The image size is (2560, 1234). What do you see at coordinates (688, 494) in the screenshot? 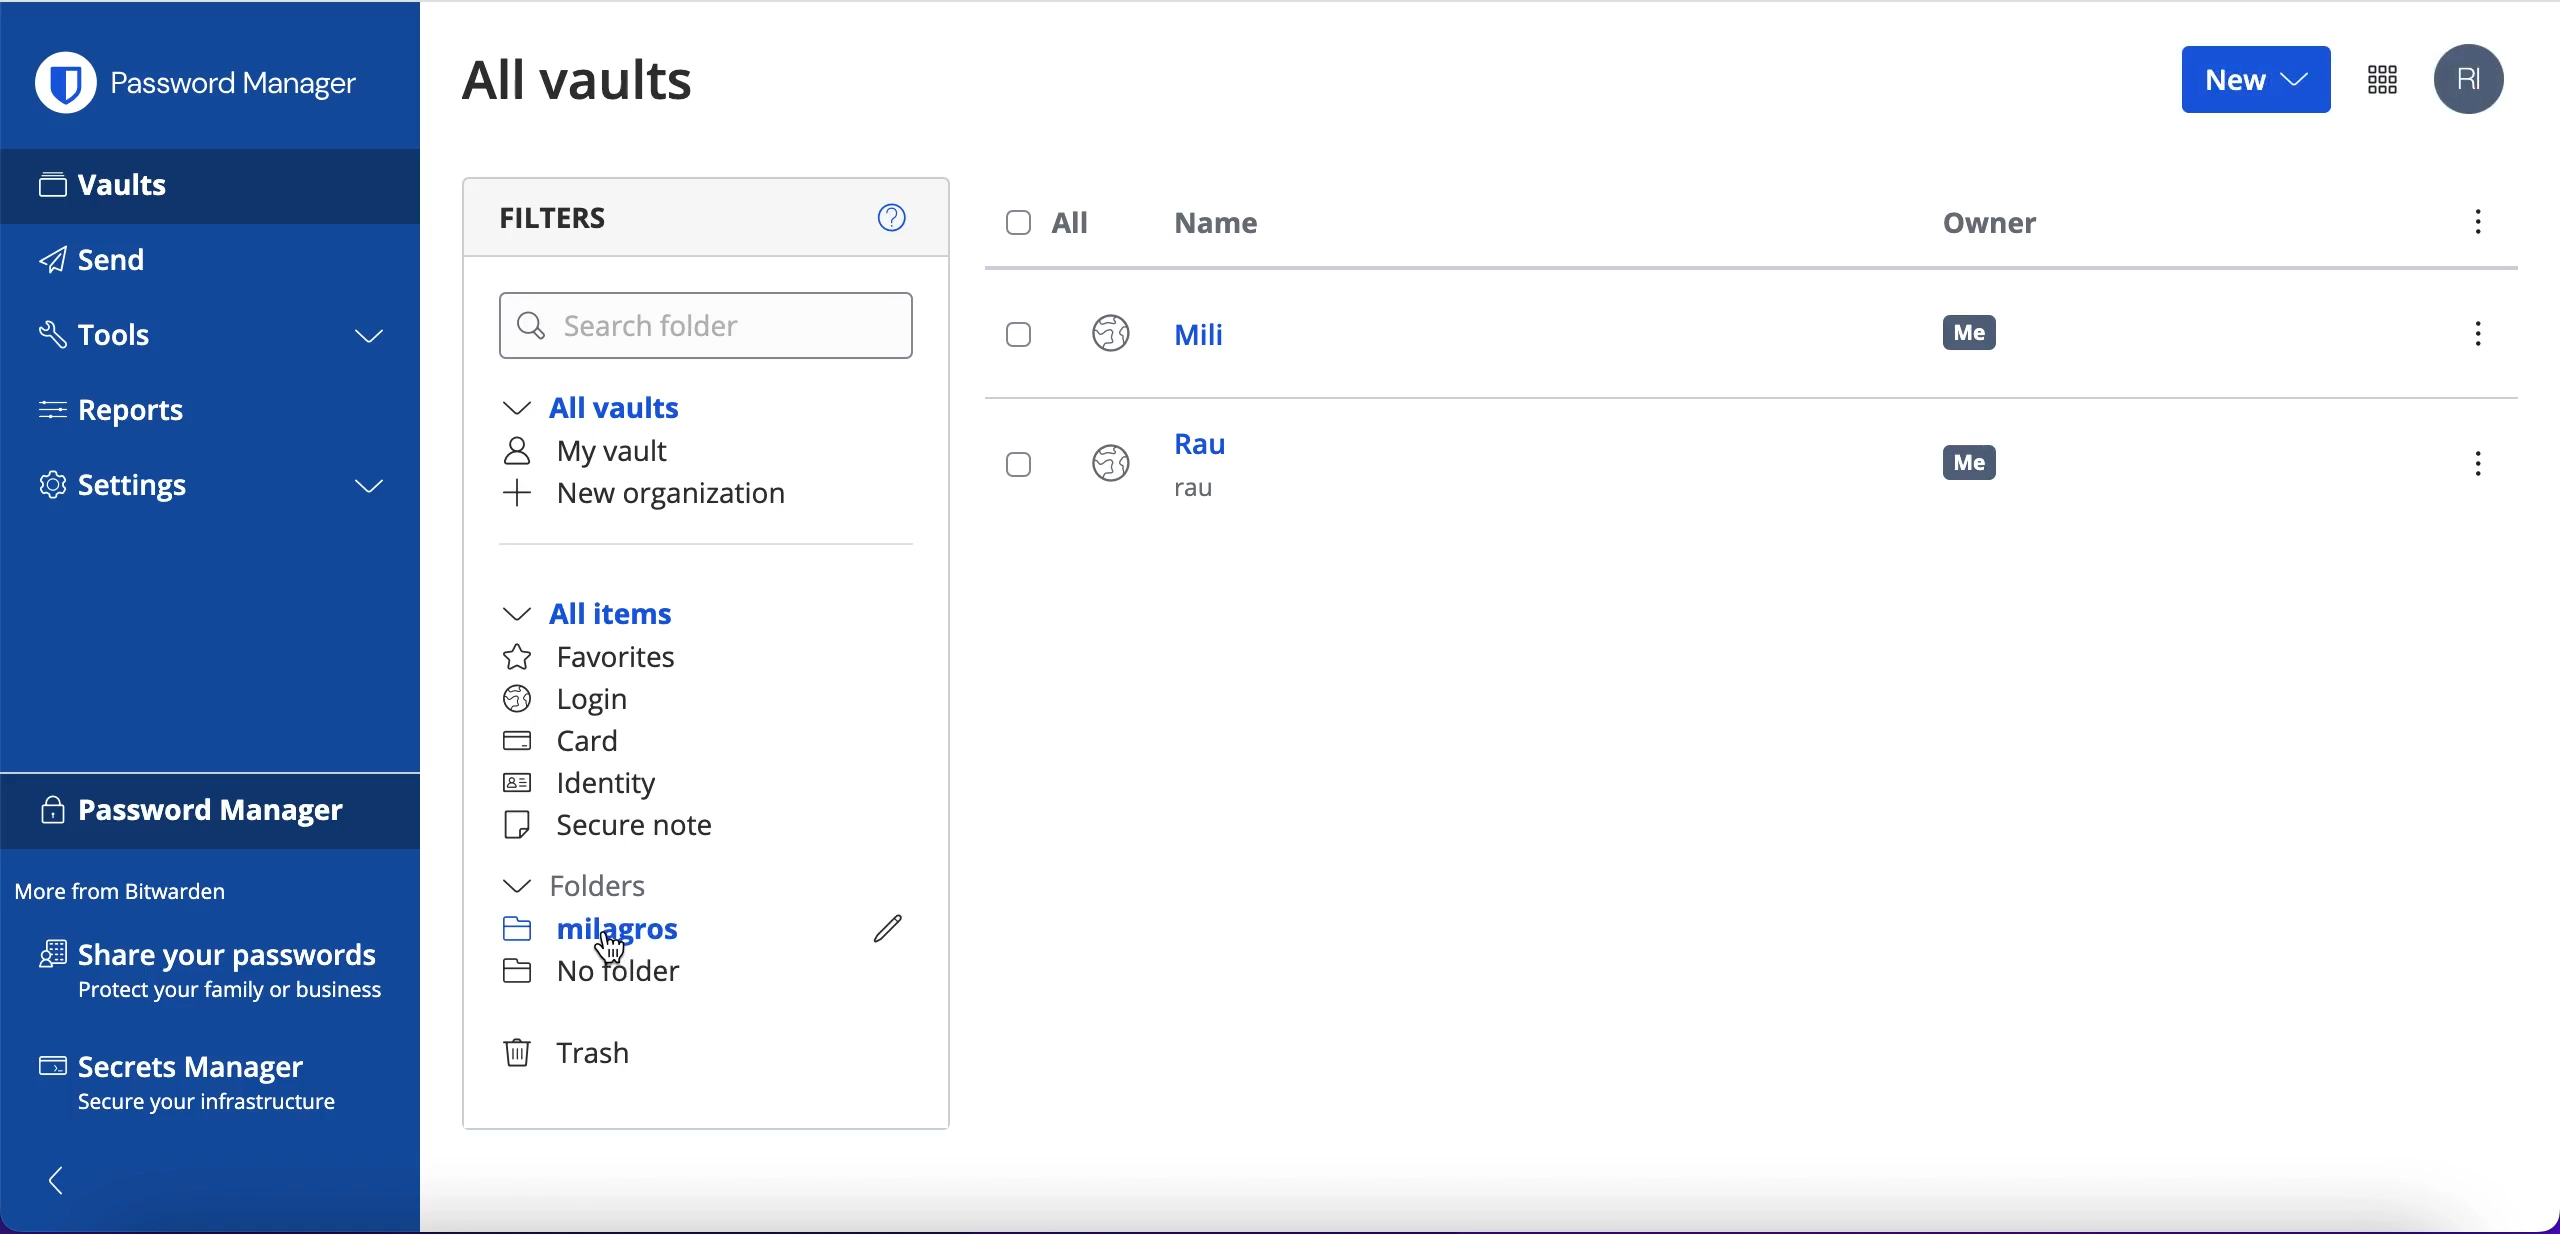
I see `new organization` at bounding box center [688, 494].